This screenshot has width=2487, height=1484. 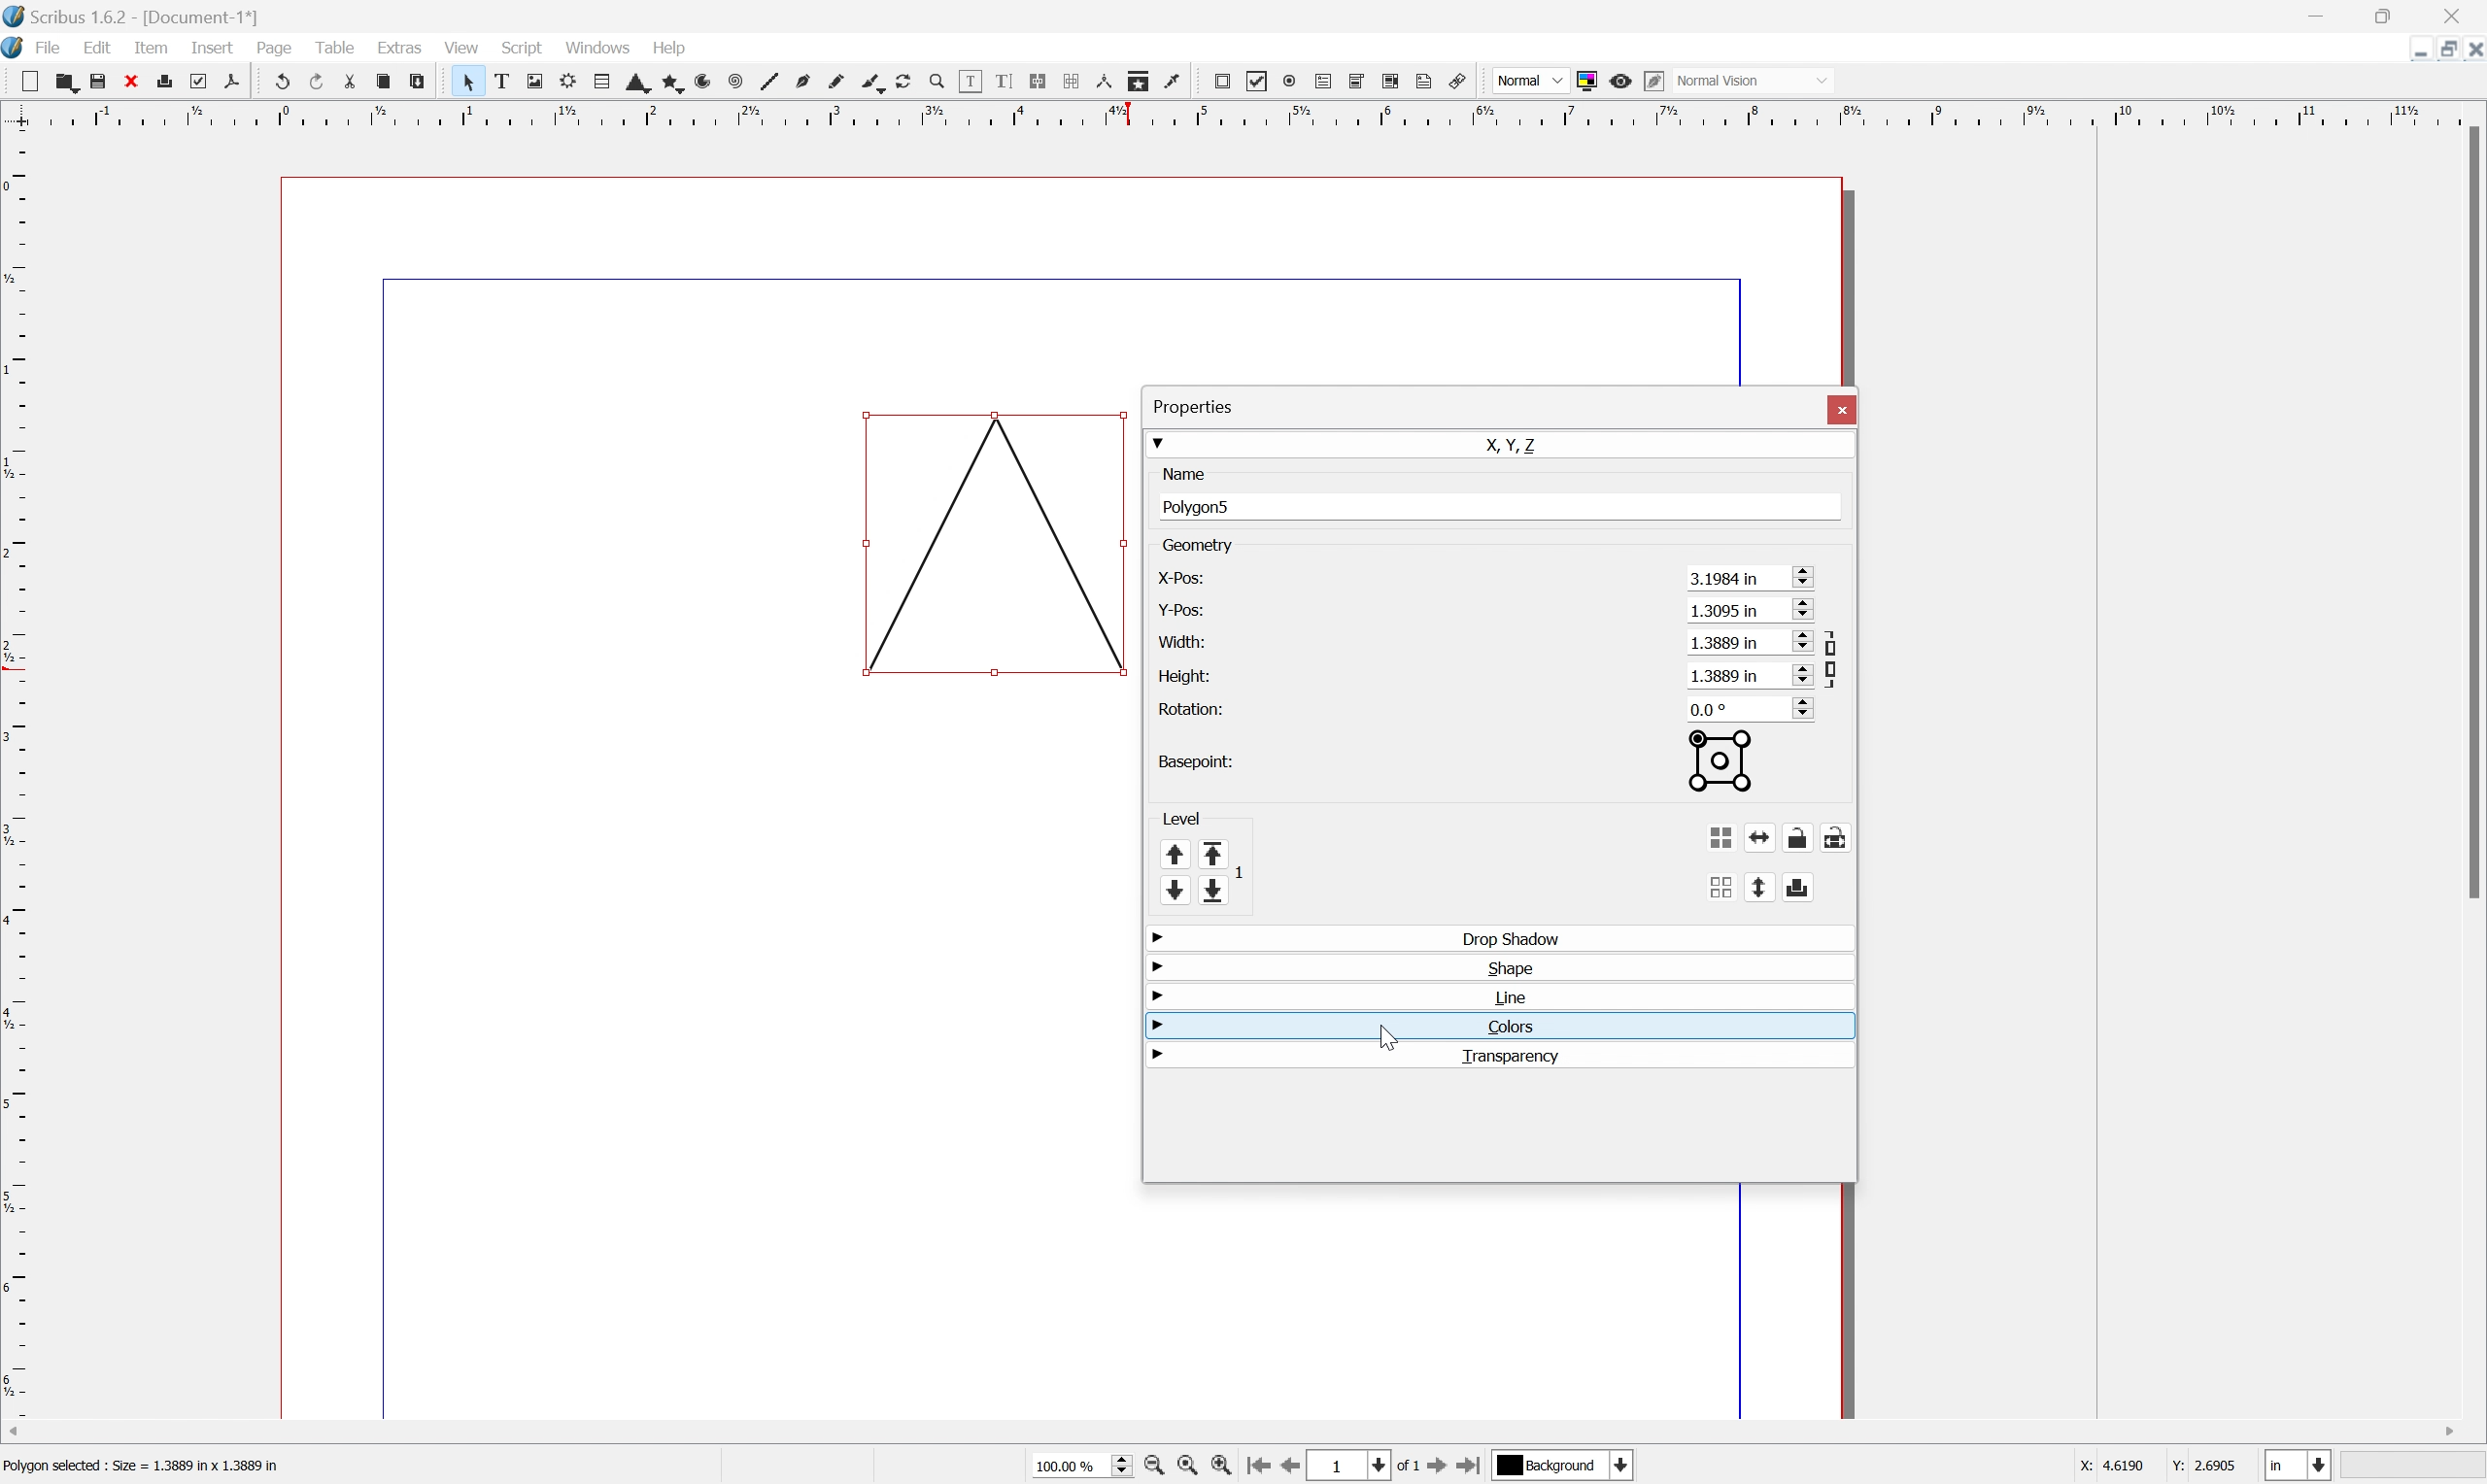 I want to click on Edit in preview mode, so click(x=1654, y=82).